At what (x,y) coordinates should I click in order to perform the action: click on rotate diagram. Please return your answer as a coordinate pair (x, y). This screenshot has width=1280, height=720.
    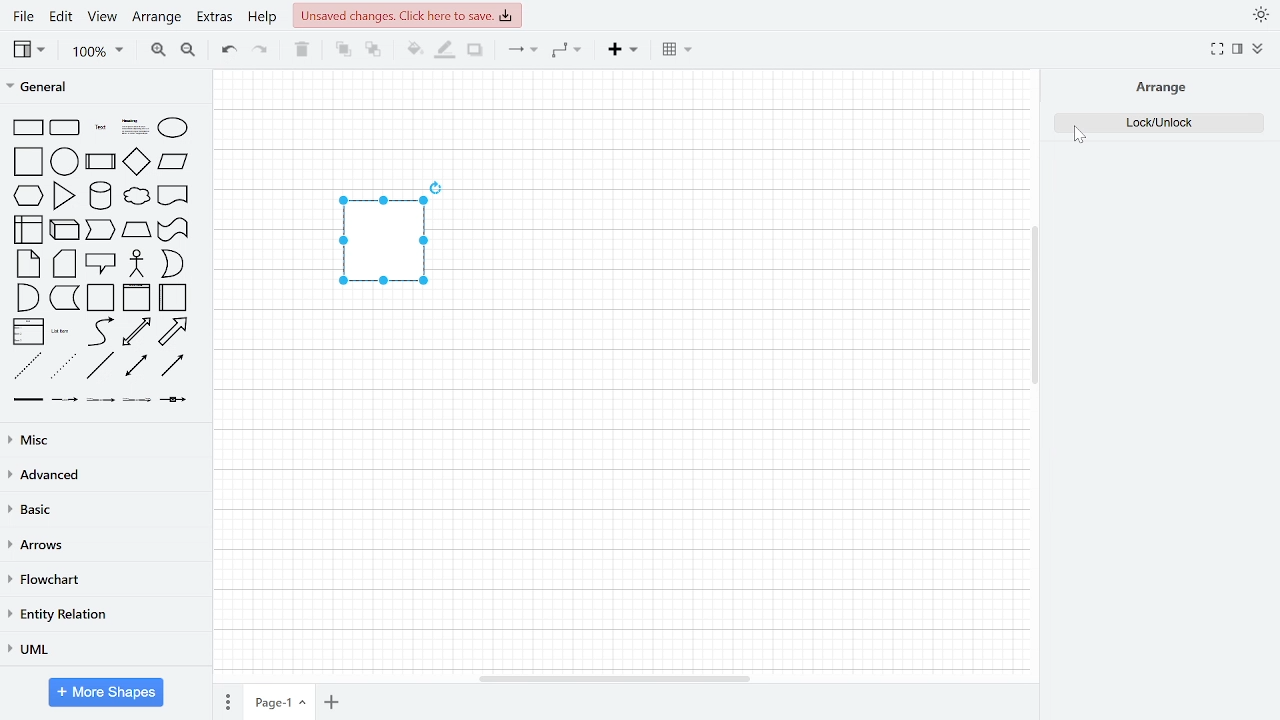
    Looking at the image, I should click on (437, 187).